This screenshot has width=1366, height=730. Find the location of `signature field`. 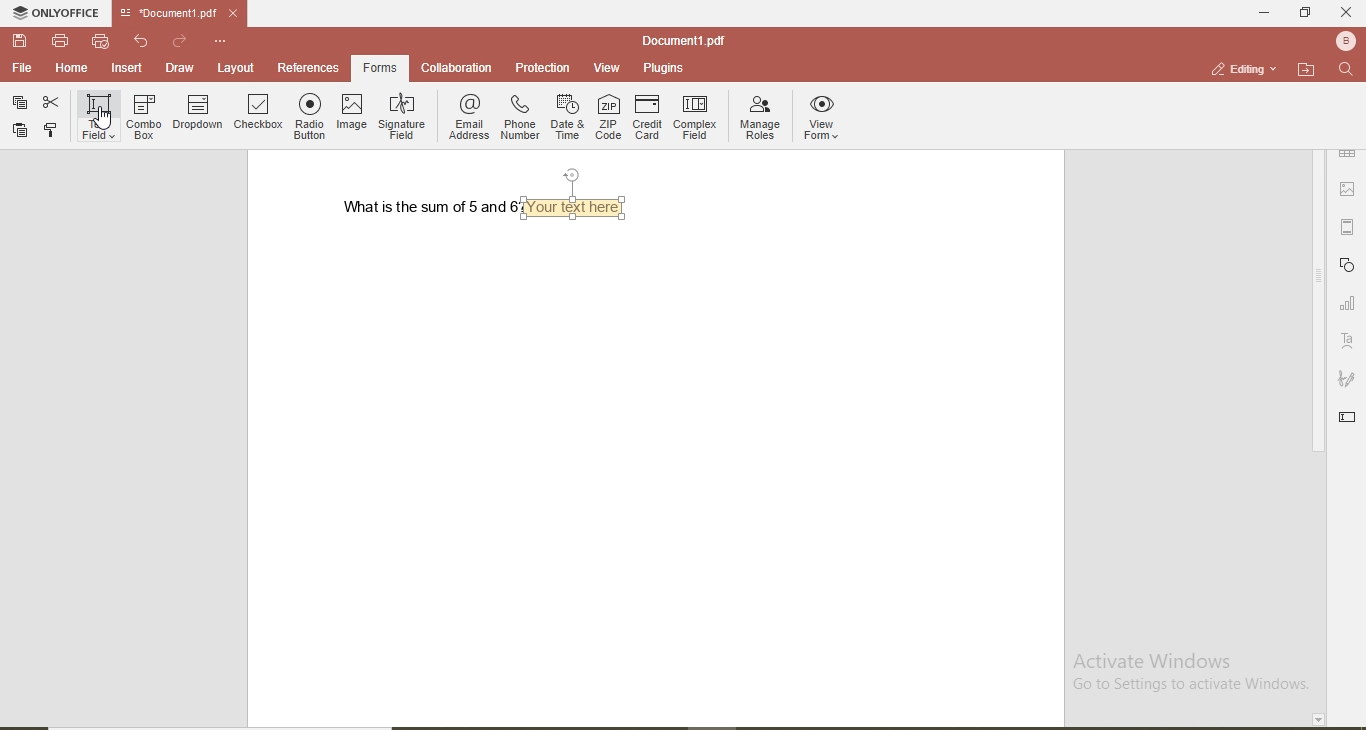

signature field is located at coordinates (404, 116).